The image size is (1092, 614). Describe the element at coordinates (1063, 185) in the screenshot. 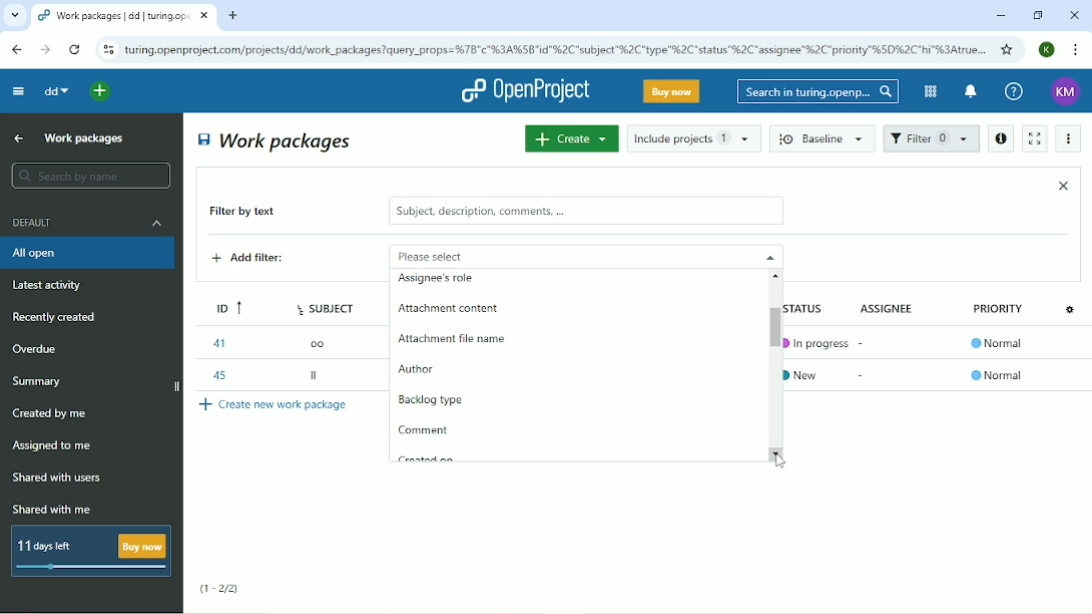

I see `Close` at that location.